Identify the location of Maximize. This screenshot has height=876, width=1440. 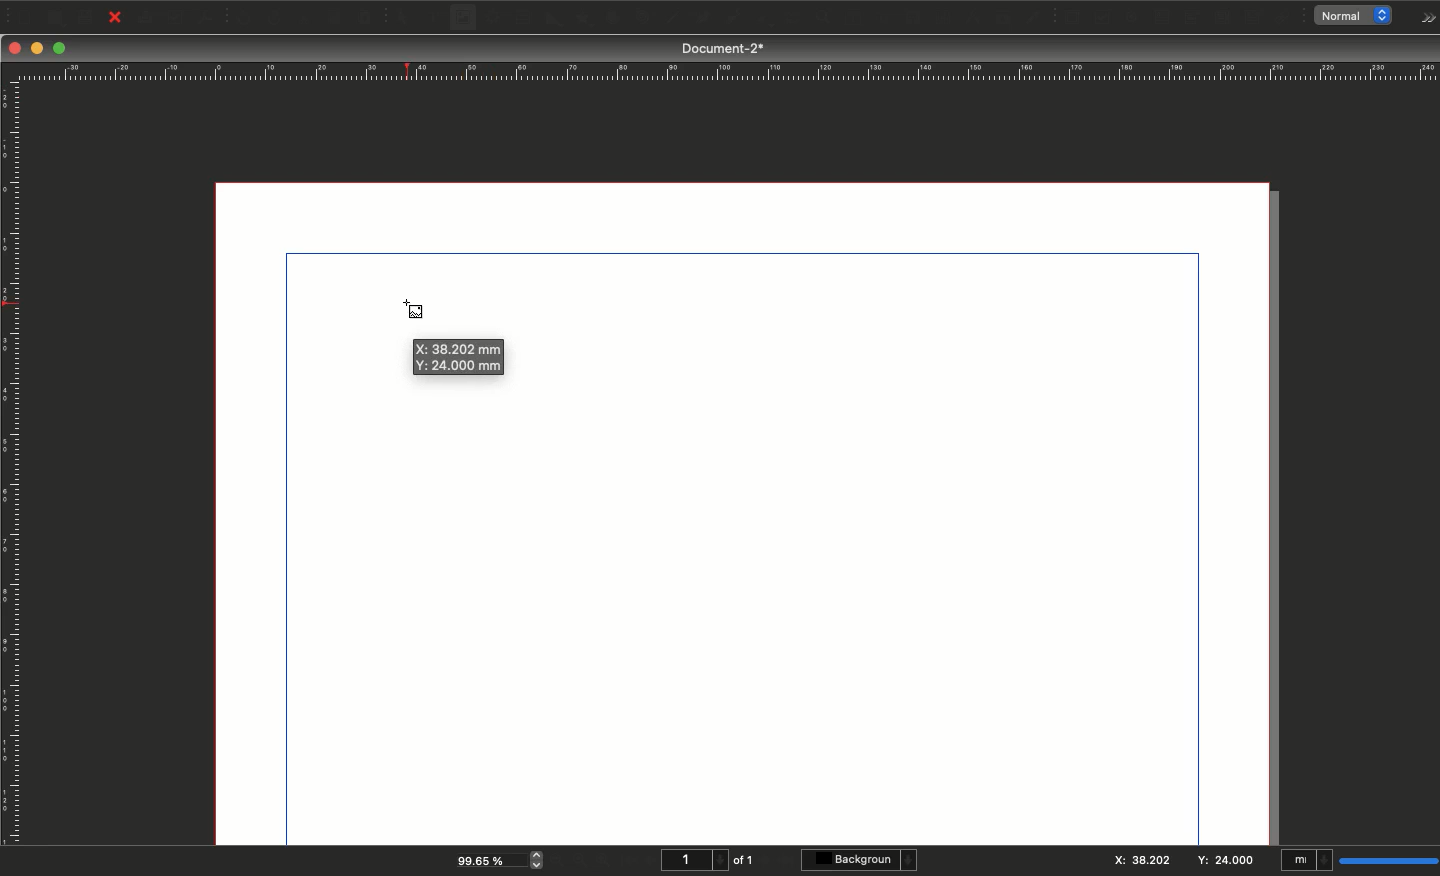
(61, 50).